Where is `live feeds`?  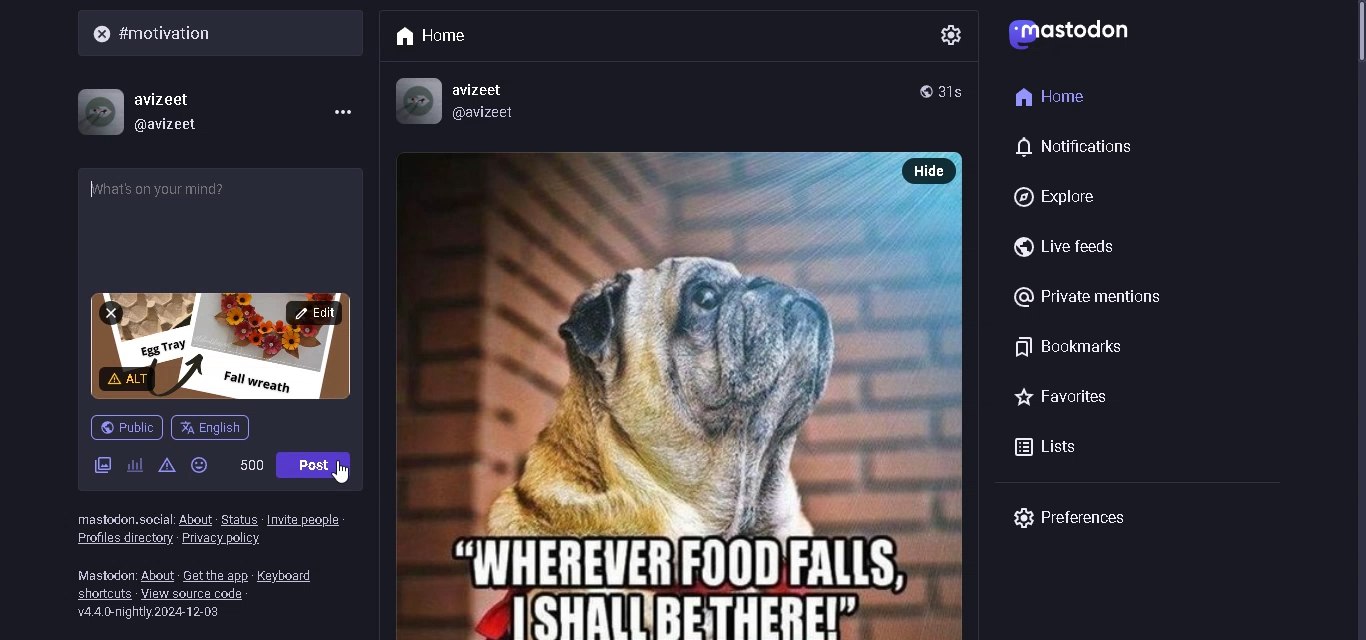 live feeds is located at coordinates (1062, 246).